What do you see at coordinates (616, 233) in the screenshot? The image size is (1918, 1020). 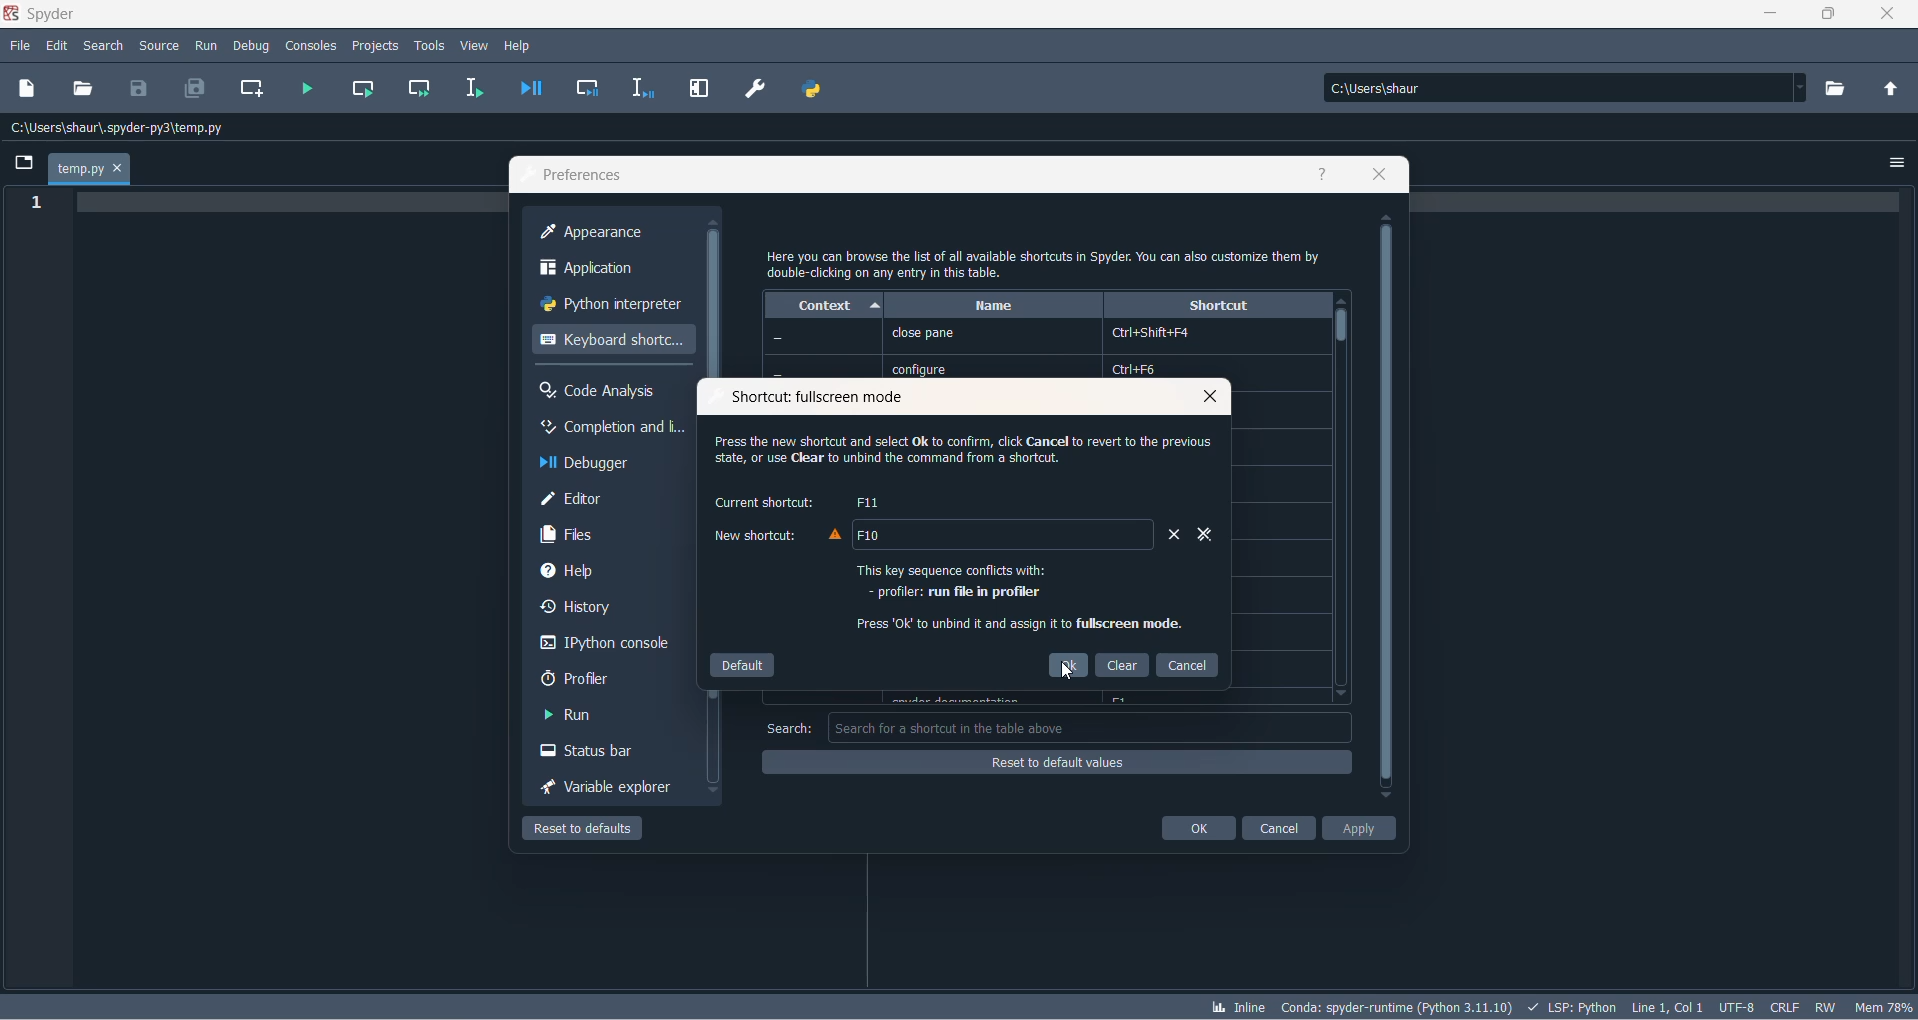 I see `appearance` at bounding box center [616, 233].